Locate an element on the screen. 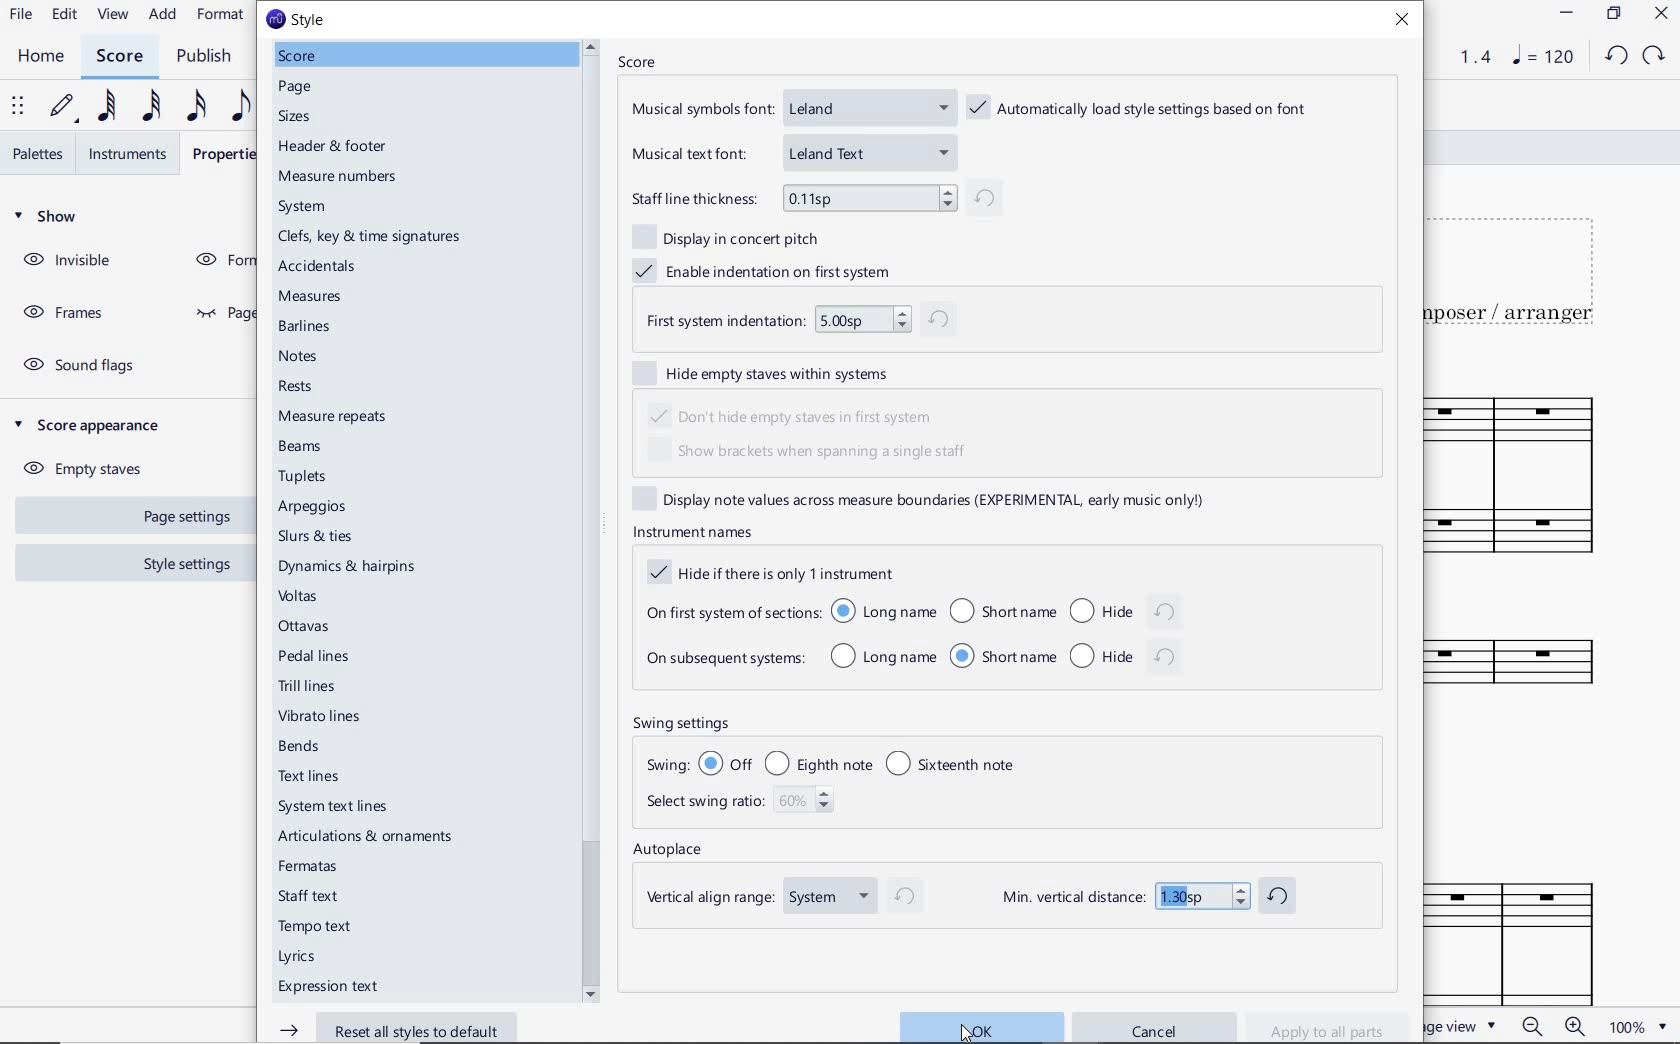 Image resolution: width=1680 pixels, height=1044 pixels. REDO is located at coordinates (1652, 56).